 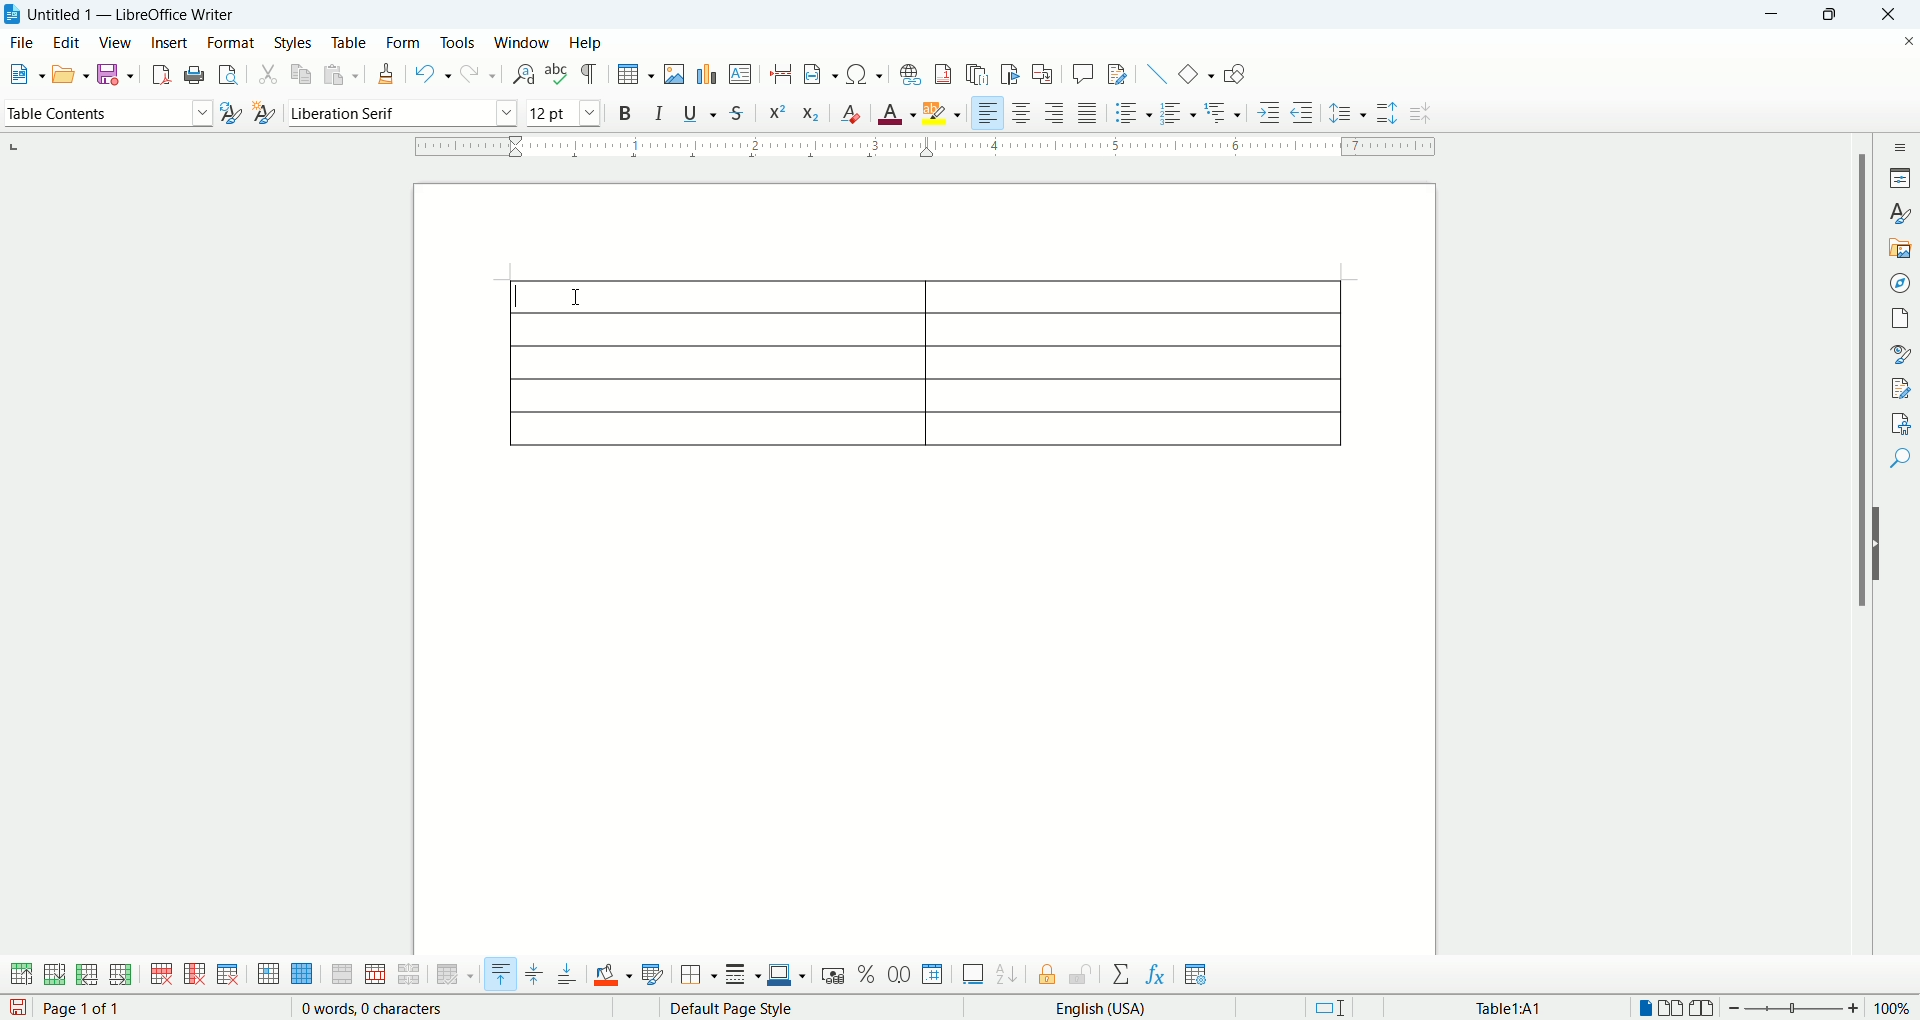 I want to click on save, so click(x=18, y=1008).